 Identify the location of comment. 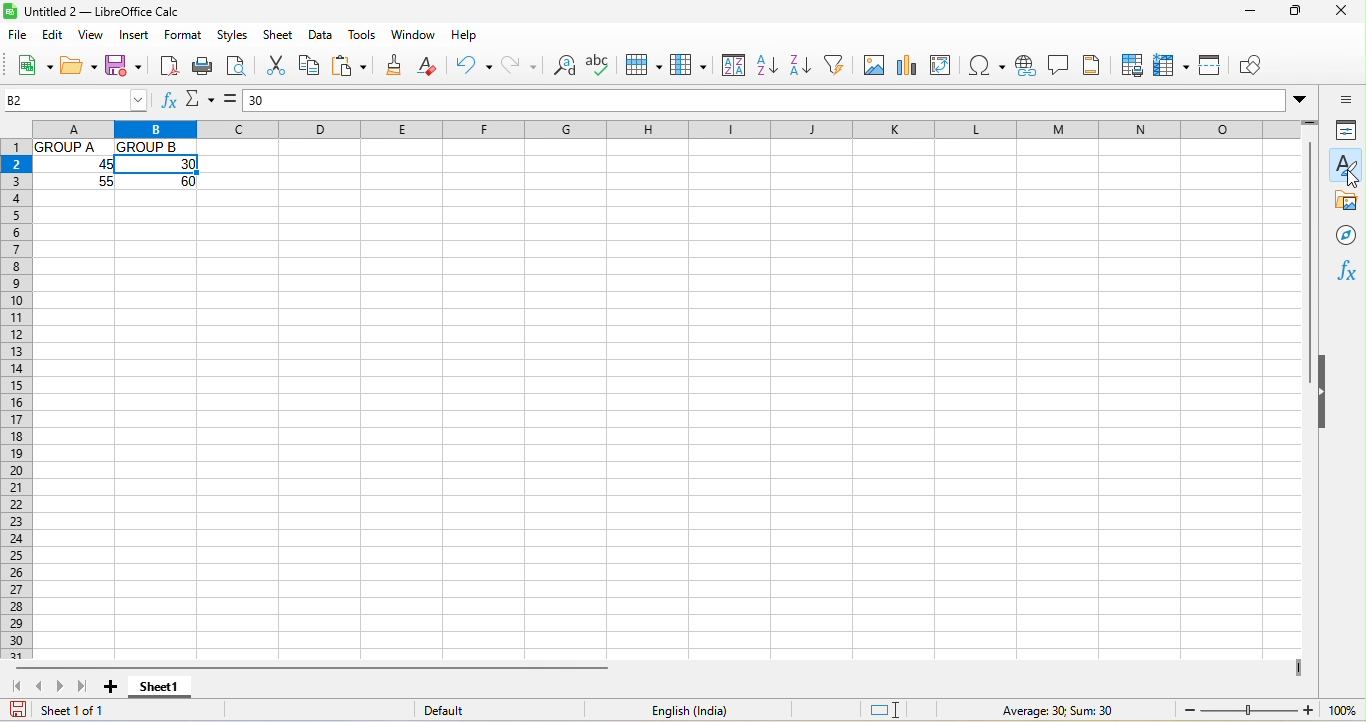
(1063, 64).